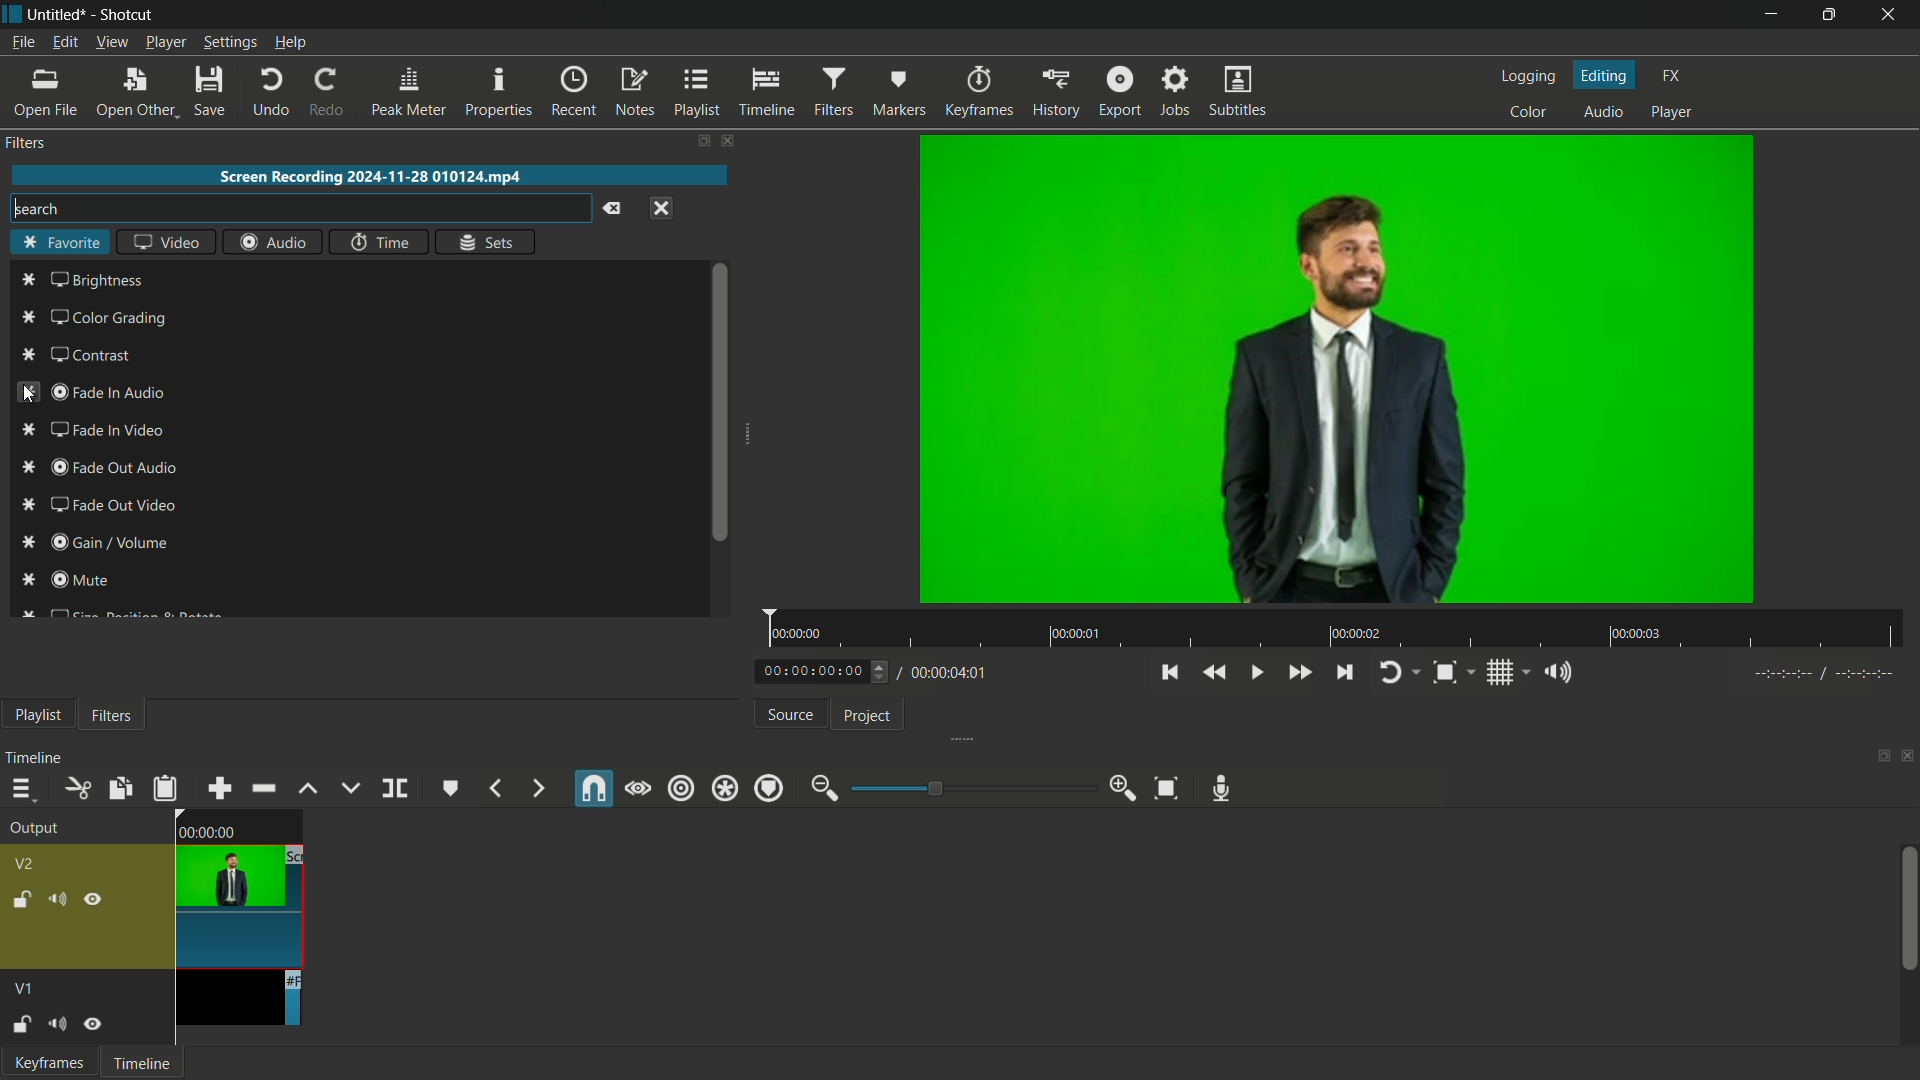 The height and width of the screenshot is (1080, 1920). I want to click on audio, so click(273, 241).